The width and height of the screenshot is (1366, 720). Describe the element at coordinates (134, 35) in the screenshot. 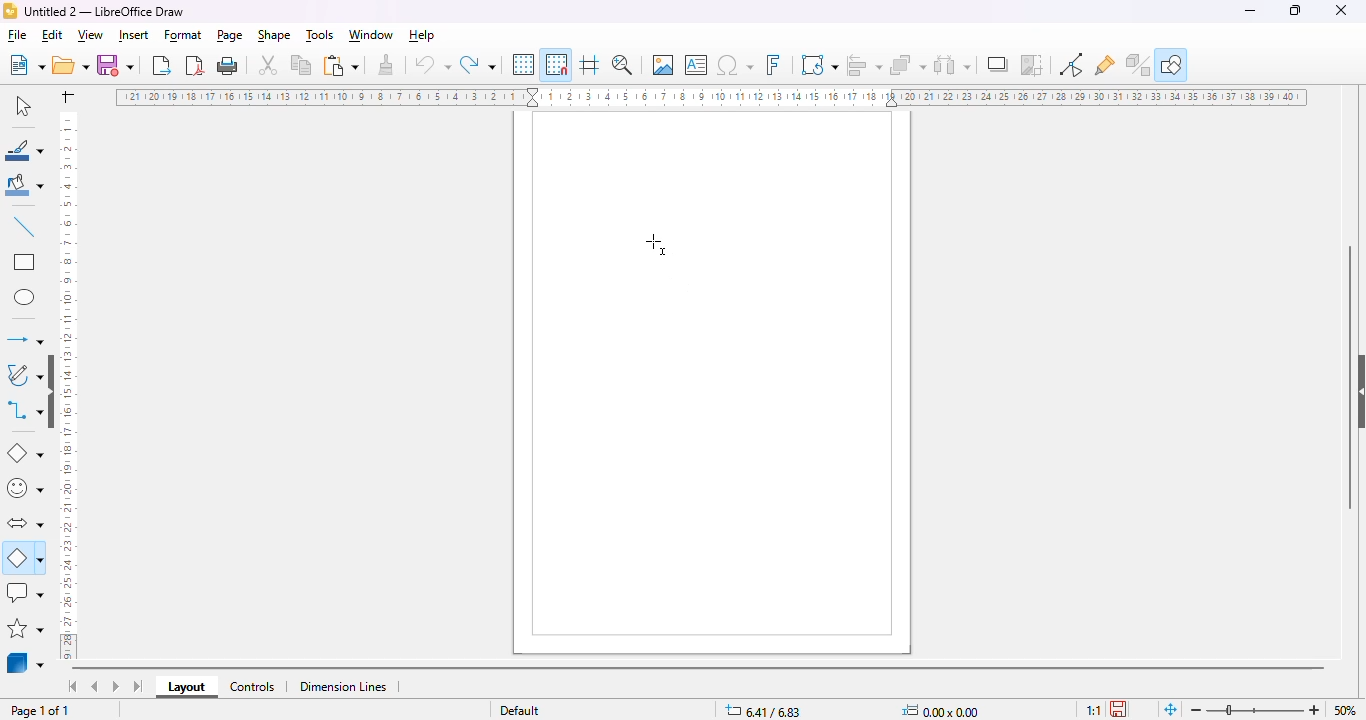

I see `insert` at that location.